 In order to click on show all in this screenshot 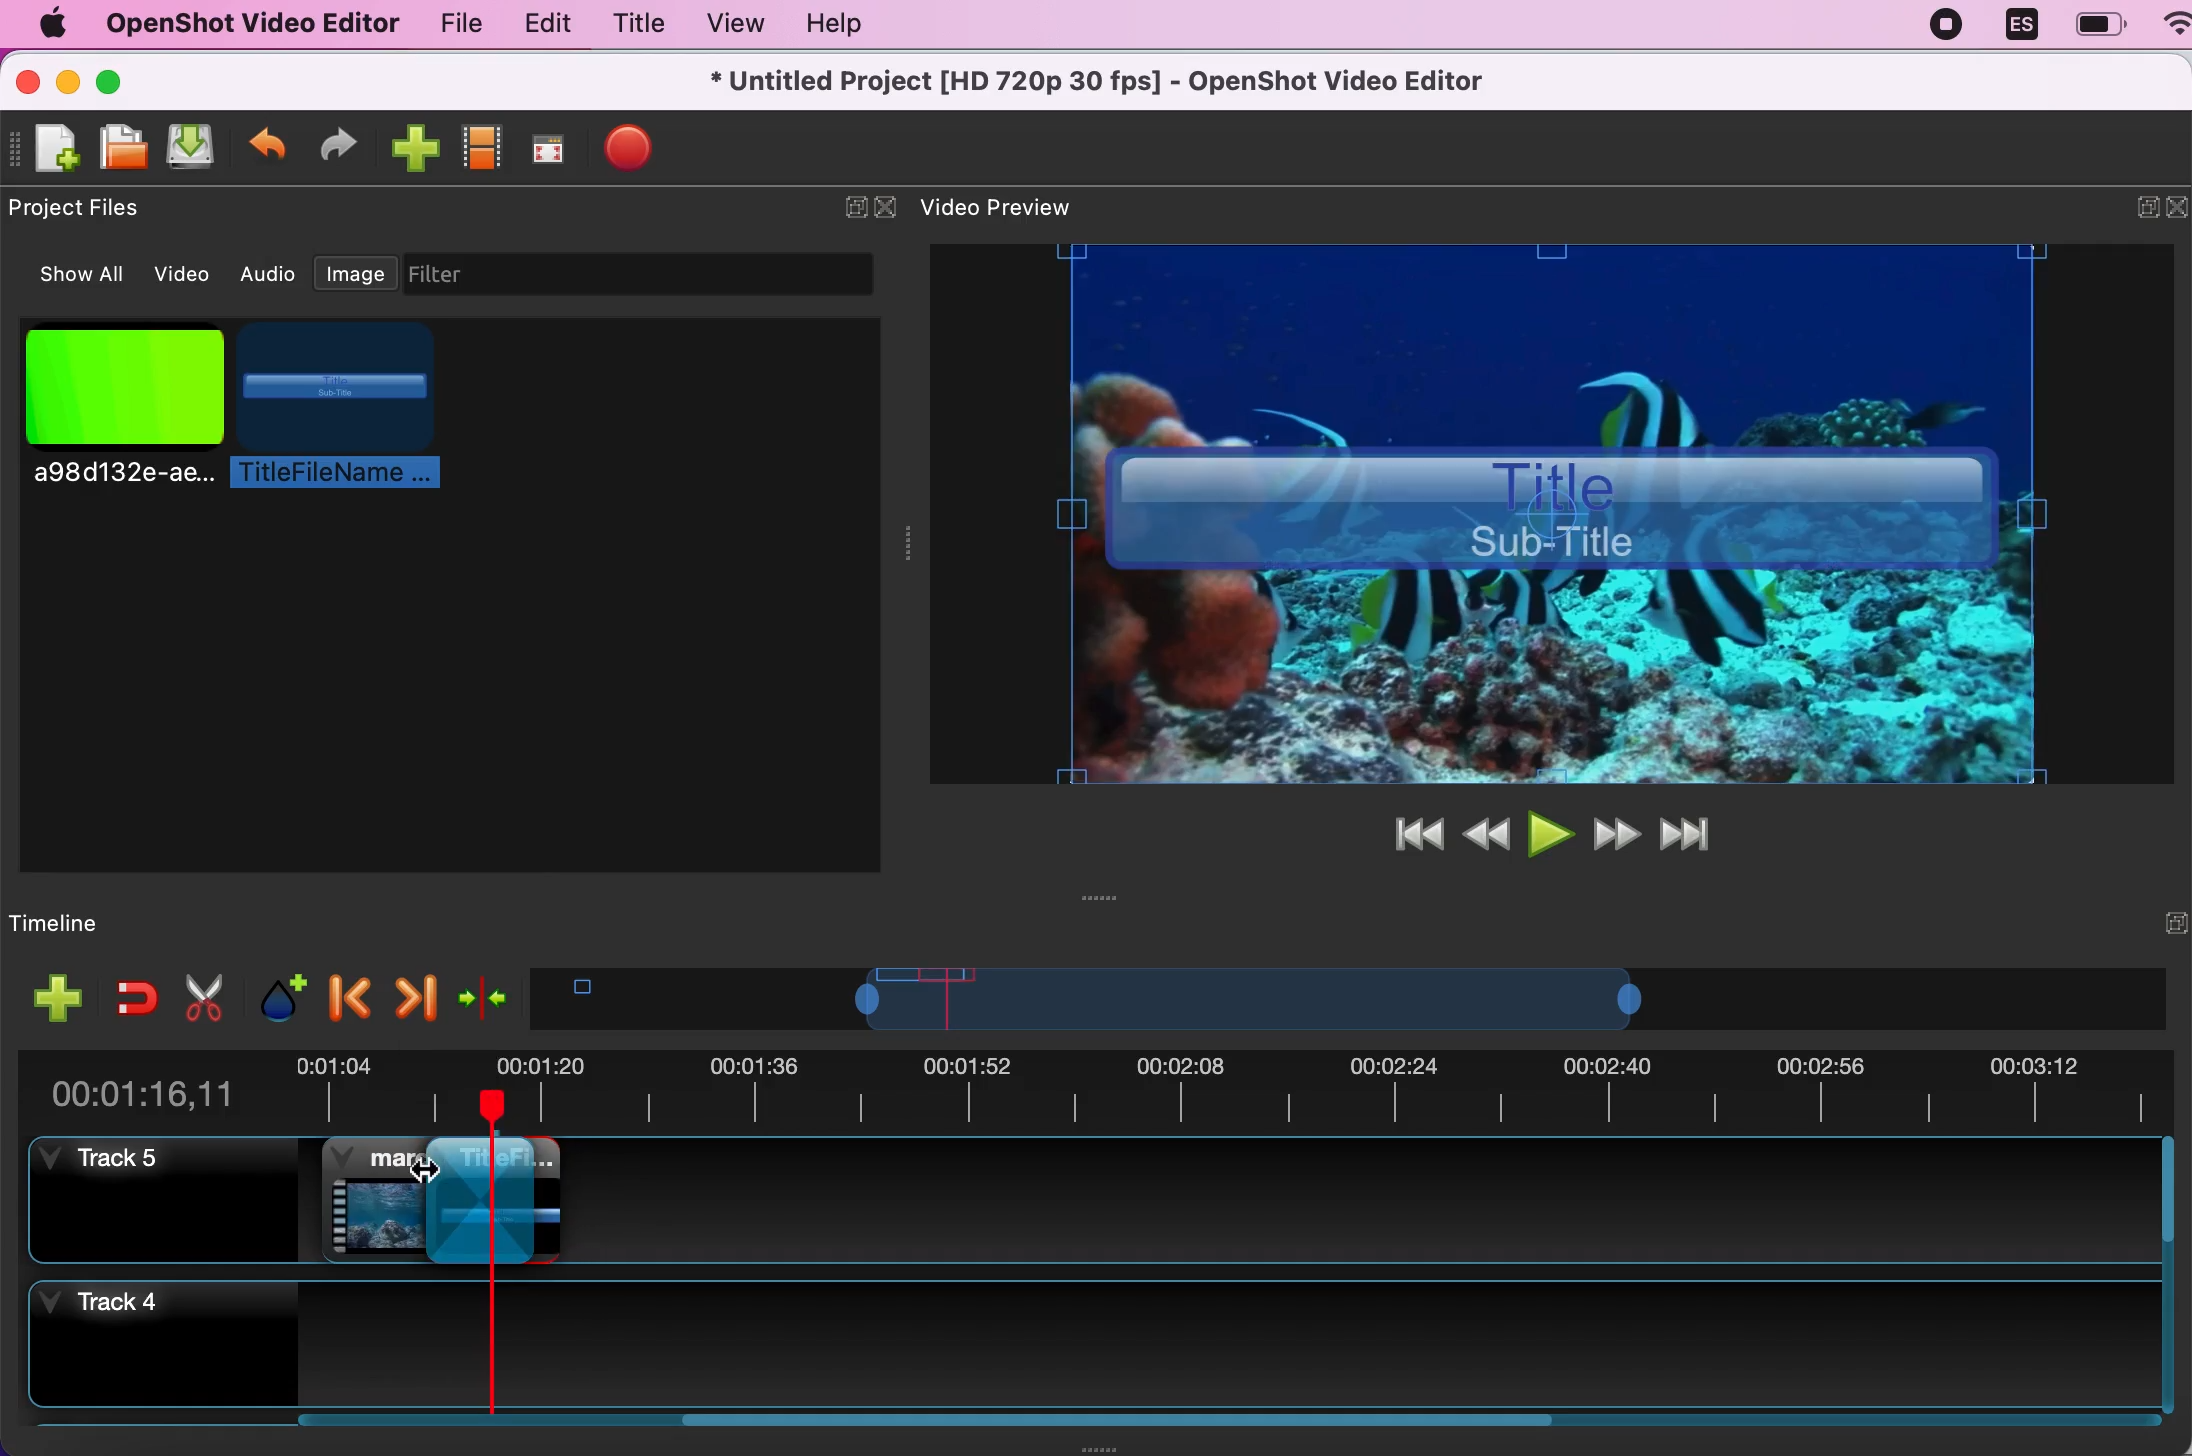, I will do `click(71, 275)`.